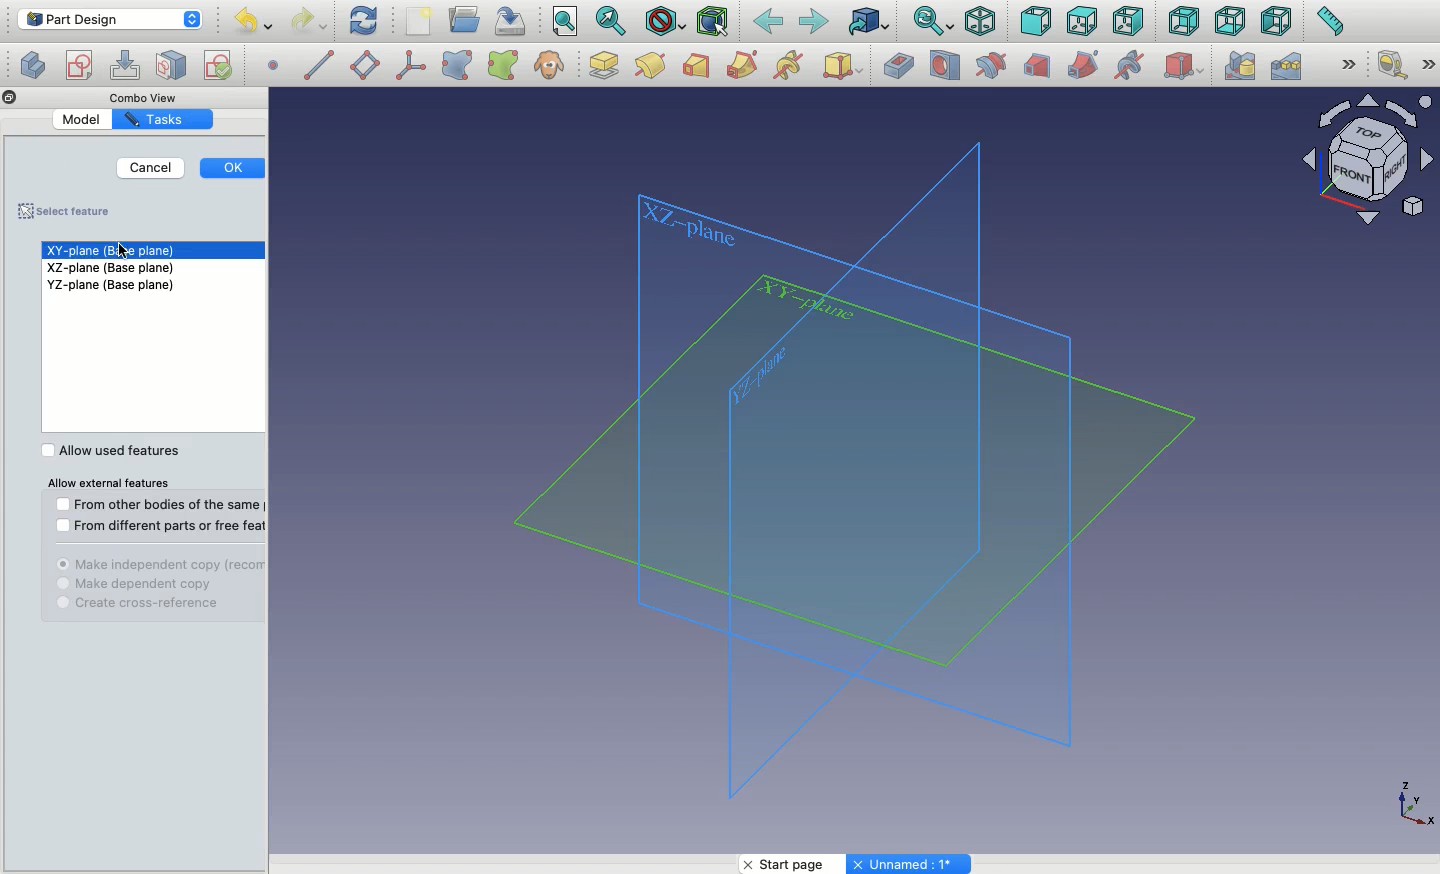  Describe the element at coordinates (979, 23) in the screenshot. I see `Isometric` at that location.